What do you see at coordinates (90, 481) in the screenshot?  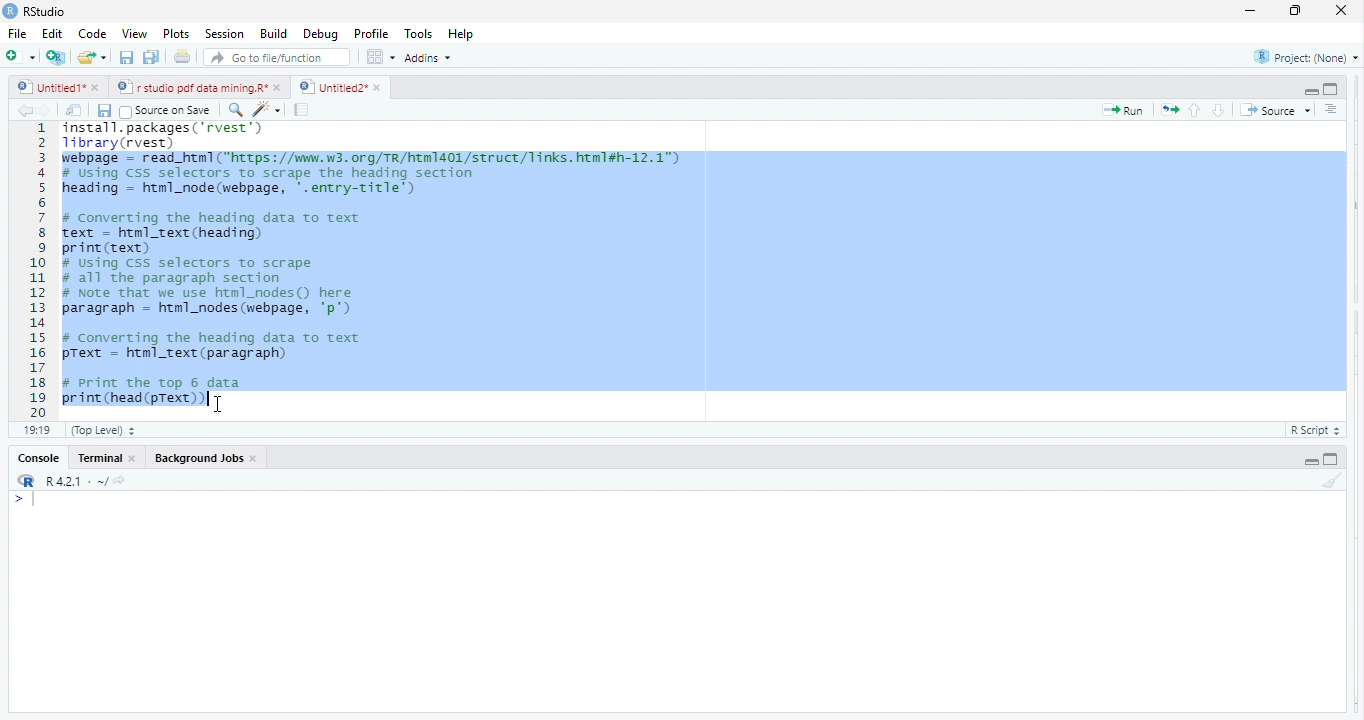 I see ` R421: ~/` at bounding box center [90, 481].